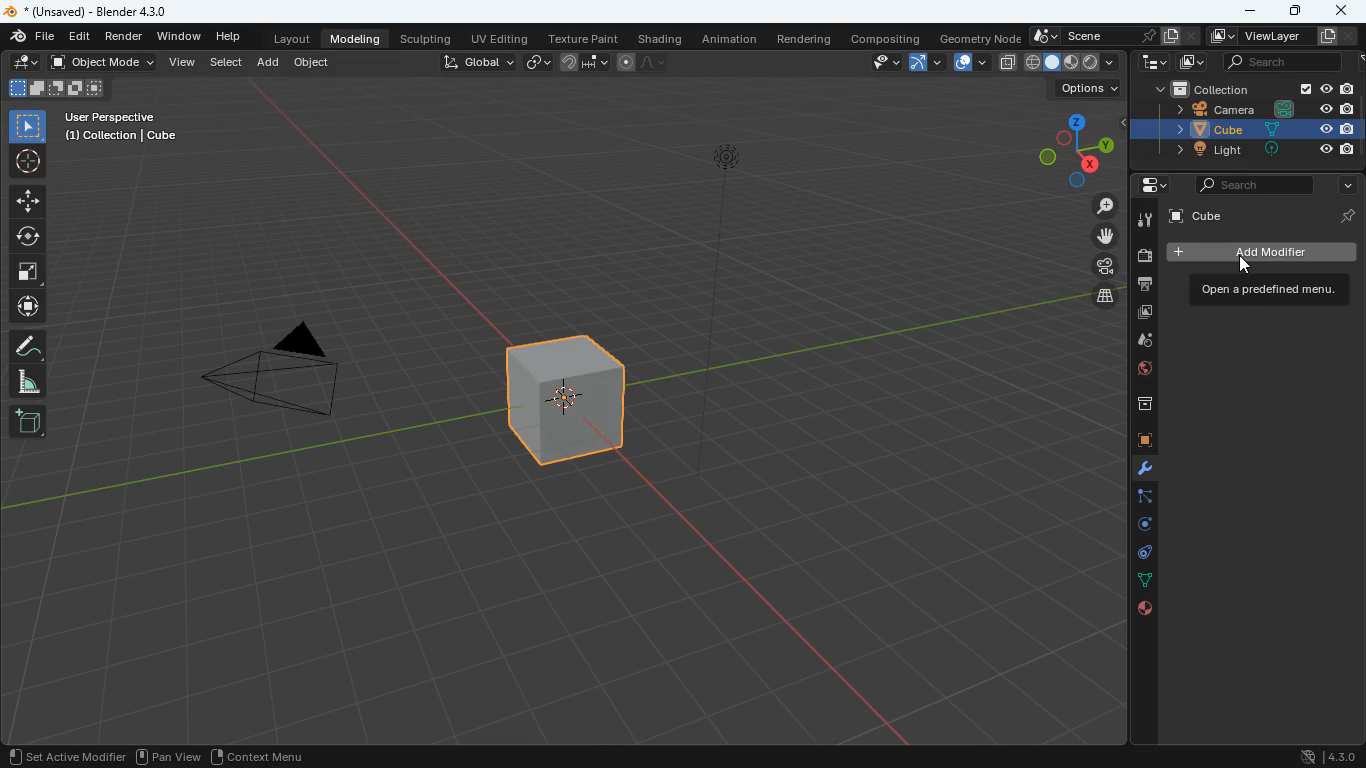 The image size is (1366, 768). I want to click on minimize, so click(1247, 12).